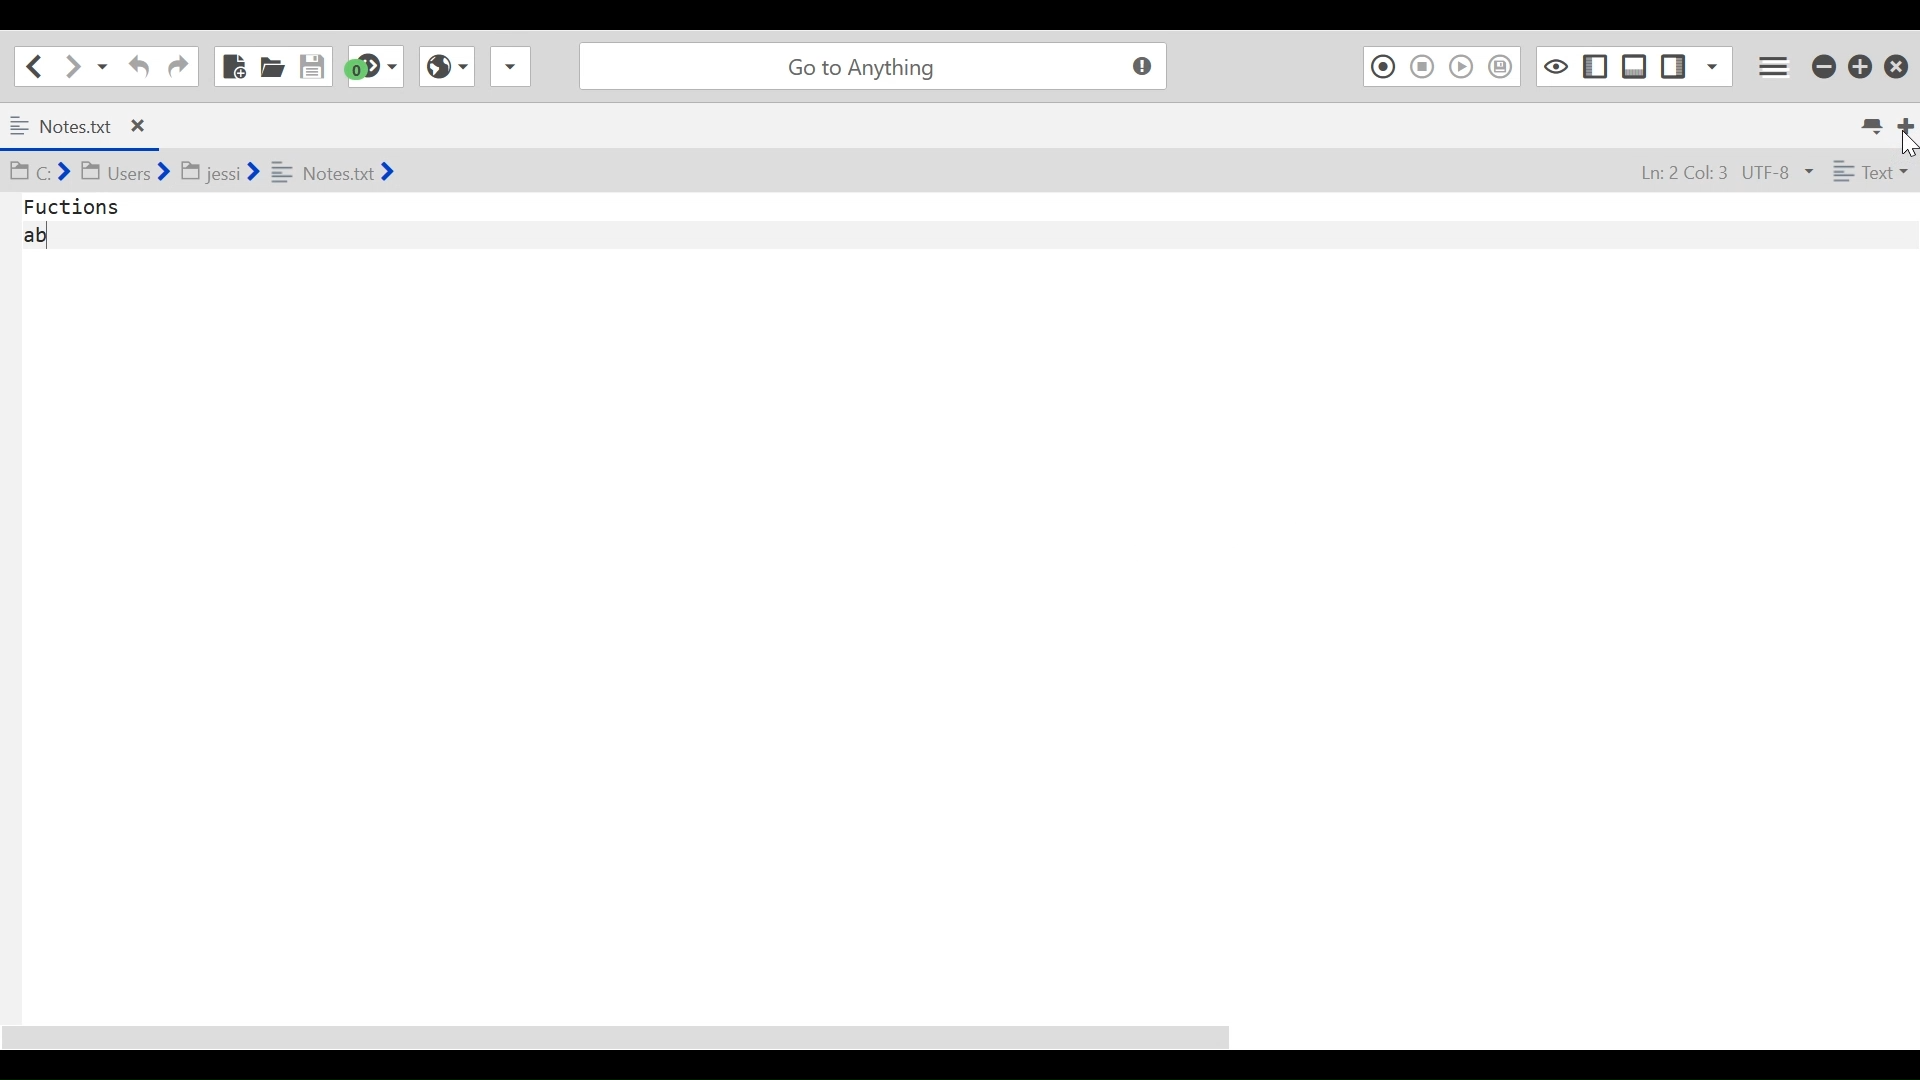 The height and width of the screenshot is (1080, 1920). Describe the element at coordinates (37, 65) in the screenshot. I see `Go back one location` at that location.